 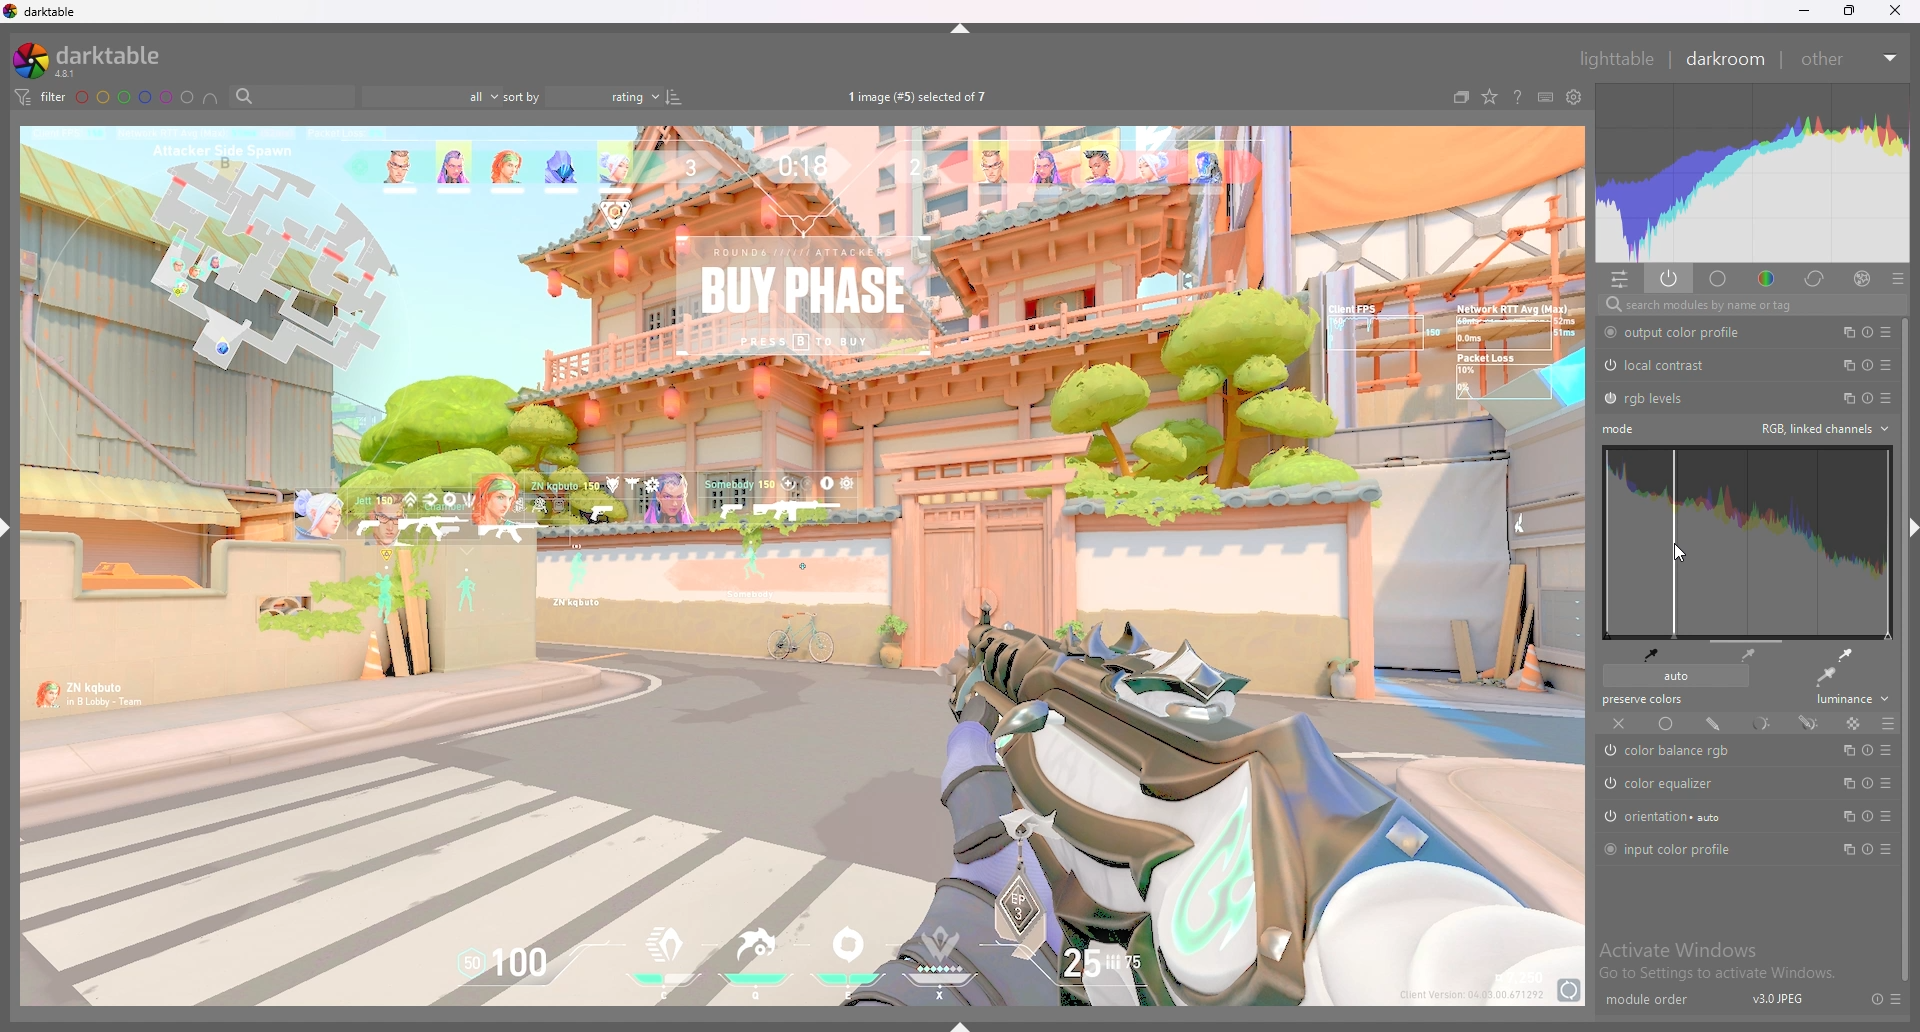 I want to click on show global preferences, so click(x=1574, y=98).